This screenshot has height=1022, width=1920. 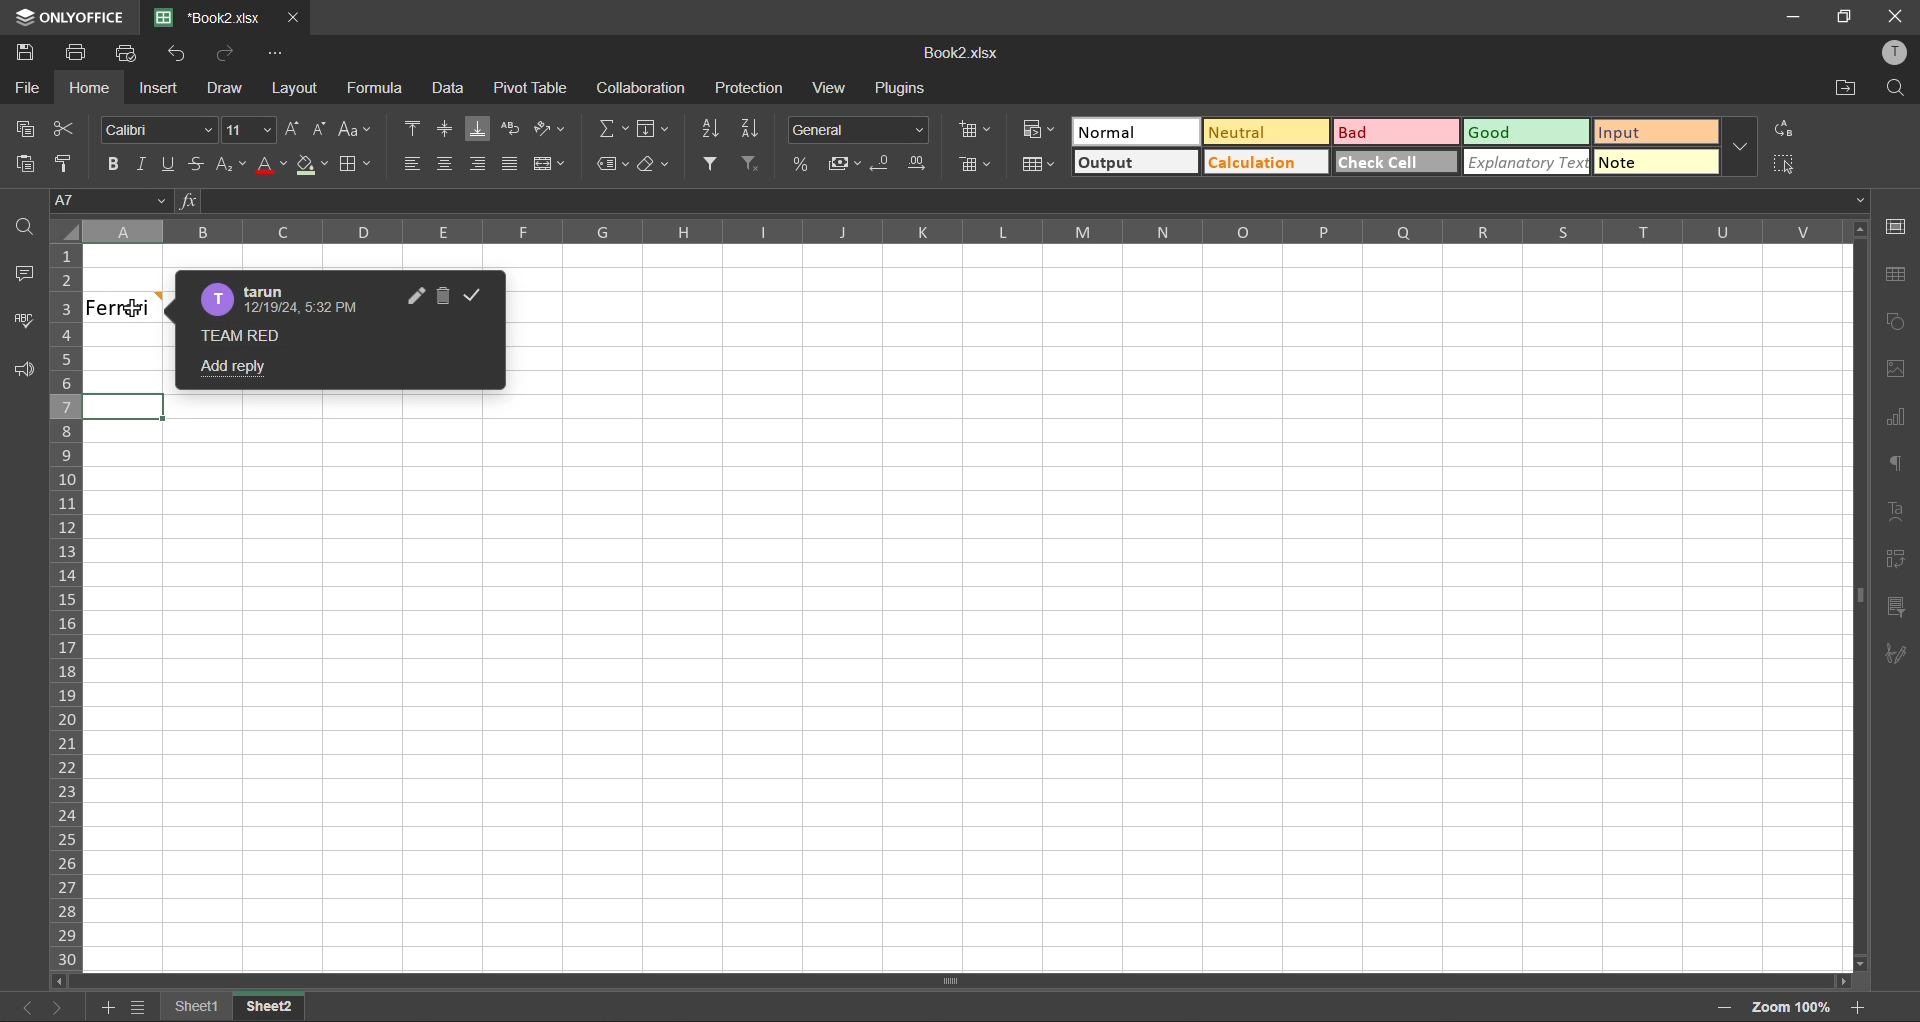 What do you see at coordinates (614, 129) in the screenshot?
I see `summation` at bounding box center [614, 129].